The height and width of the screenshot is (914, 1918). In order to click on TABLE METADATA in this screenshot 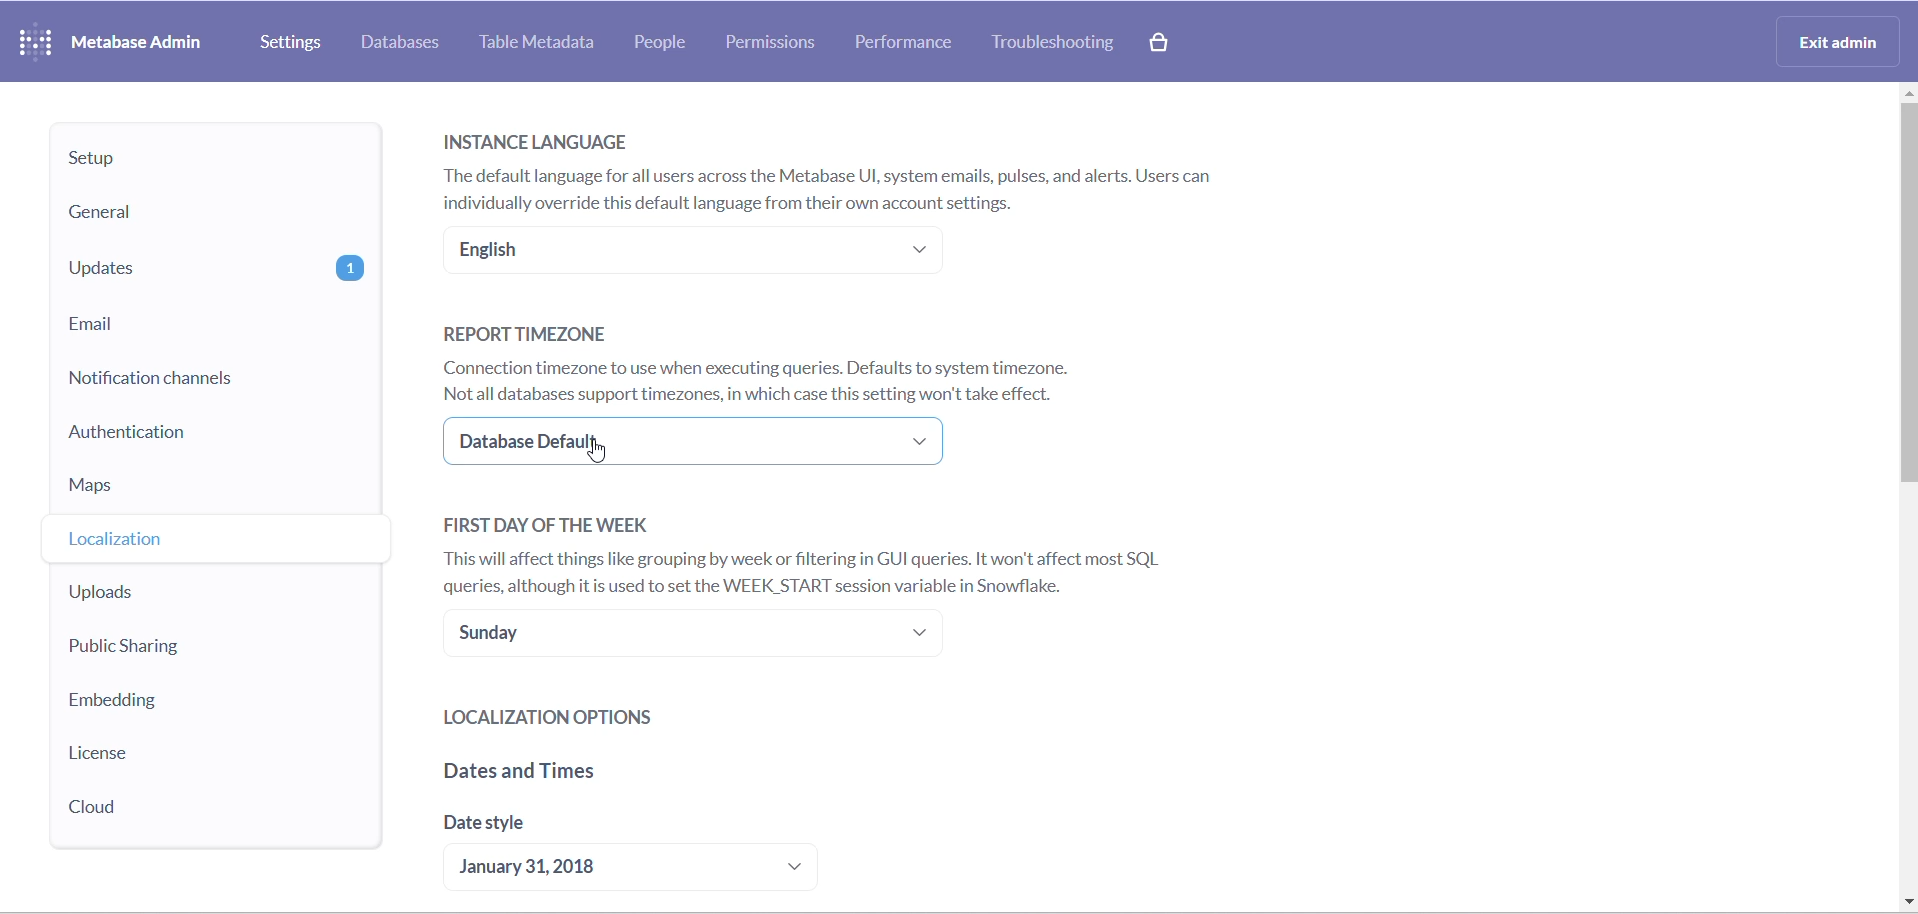, I will do `click(542, 43)`.